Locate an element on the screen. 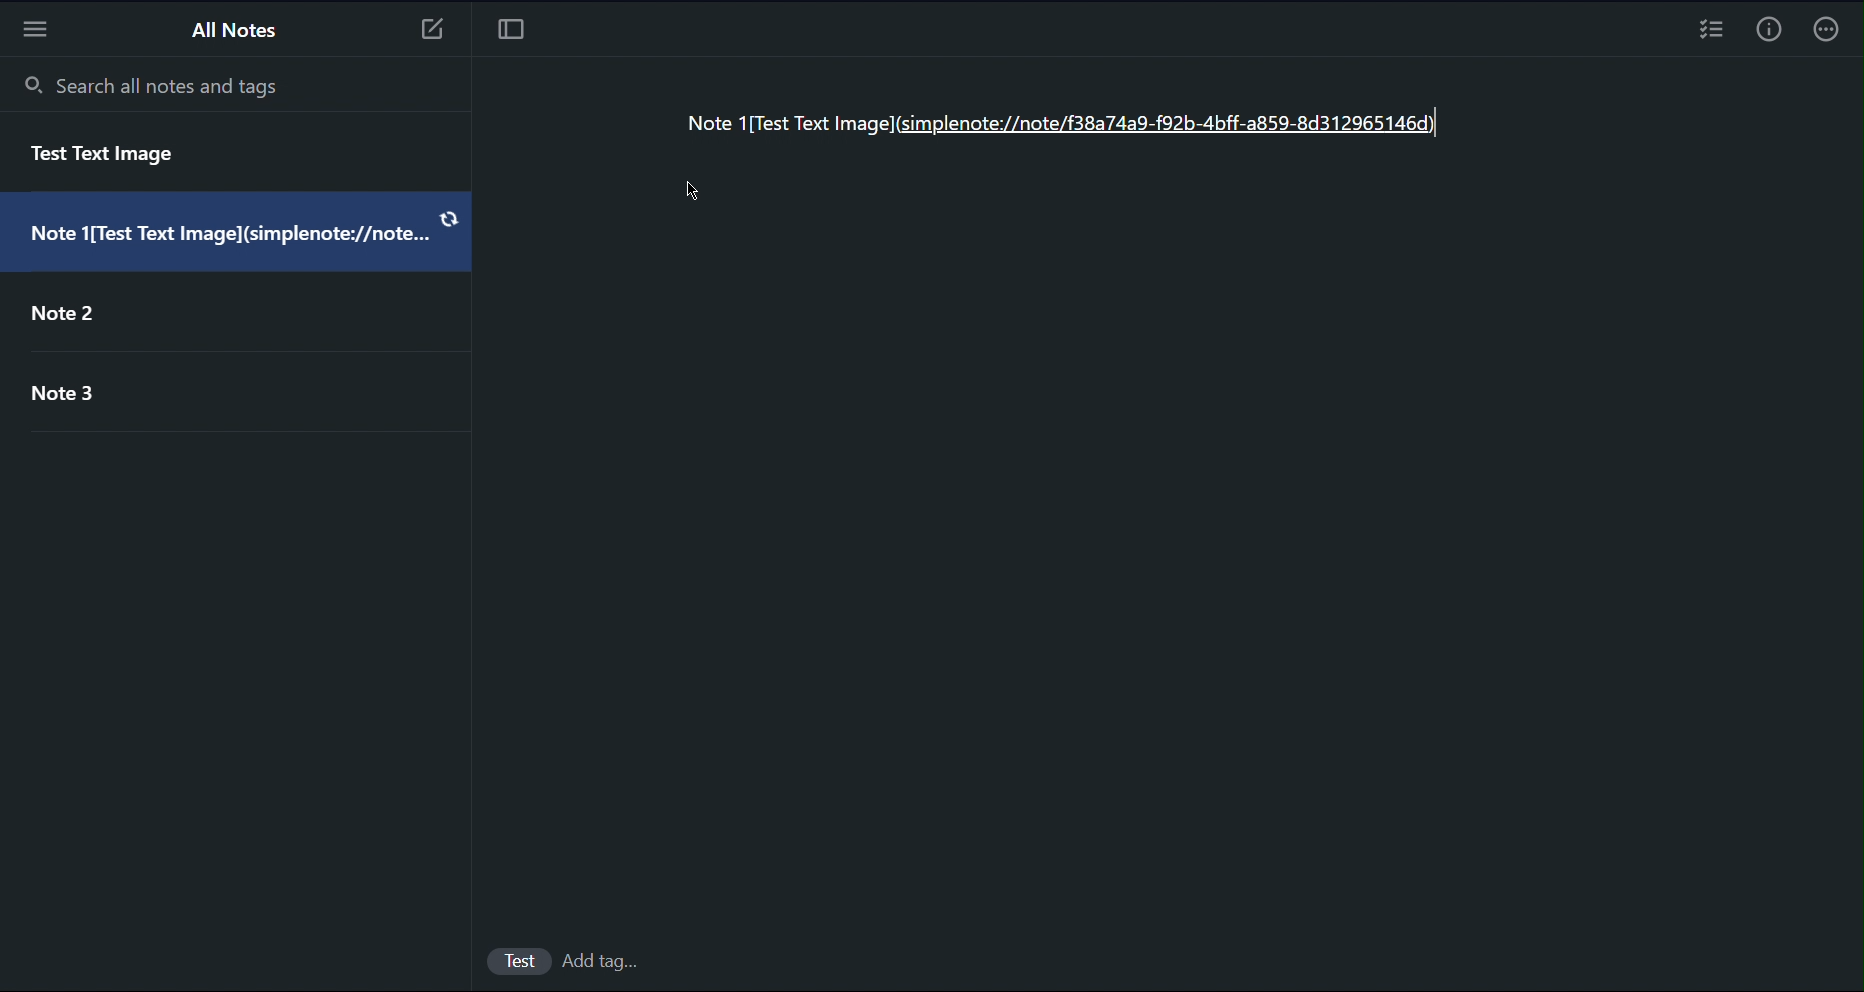 Image resolution: width=1864 pixels, height=992 pixels. New Note is located at coordinates (430, 34).